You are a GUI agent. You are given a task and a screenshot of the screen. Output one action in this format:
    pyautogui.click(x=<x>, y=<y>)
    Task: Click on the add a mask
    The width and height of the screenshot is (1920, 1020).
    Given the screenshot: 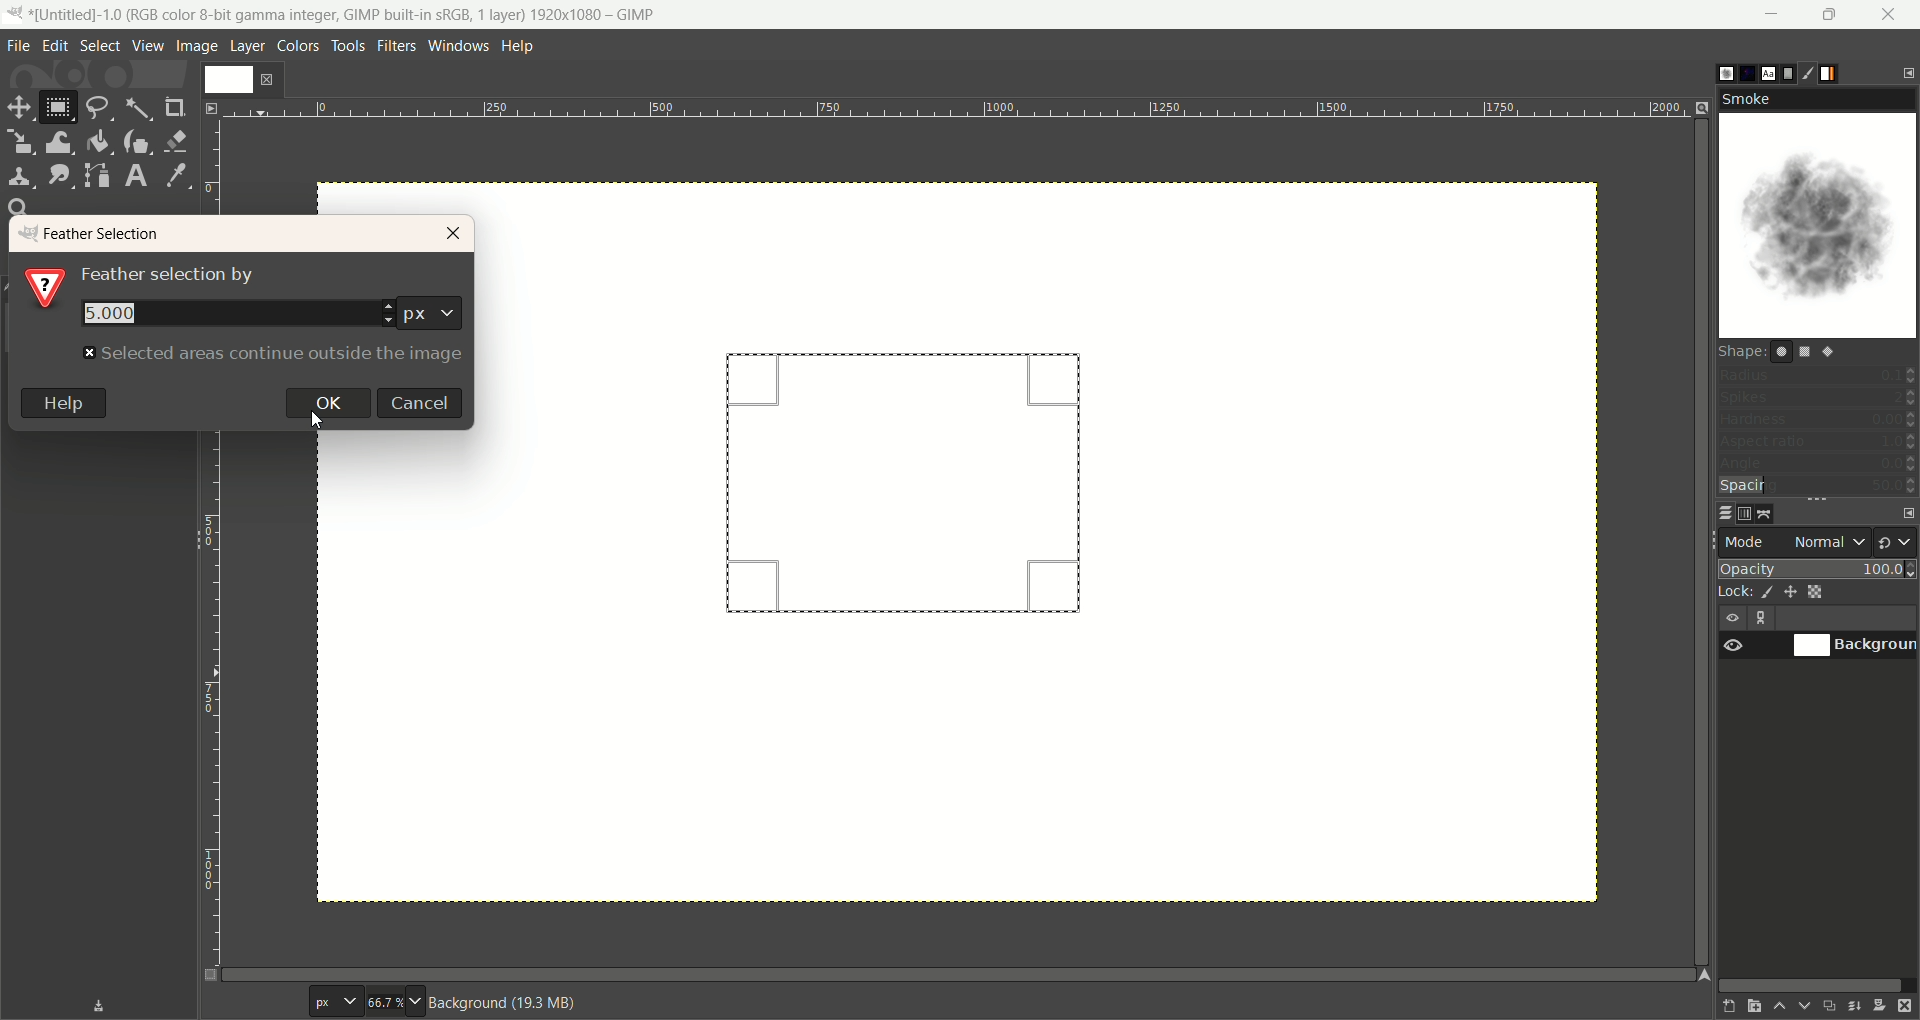 What is the action you would take?
    pyautogui.click(x=1878, y=1008)
    